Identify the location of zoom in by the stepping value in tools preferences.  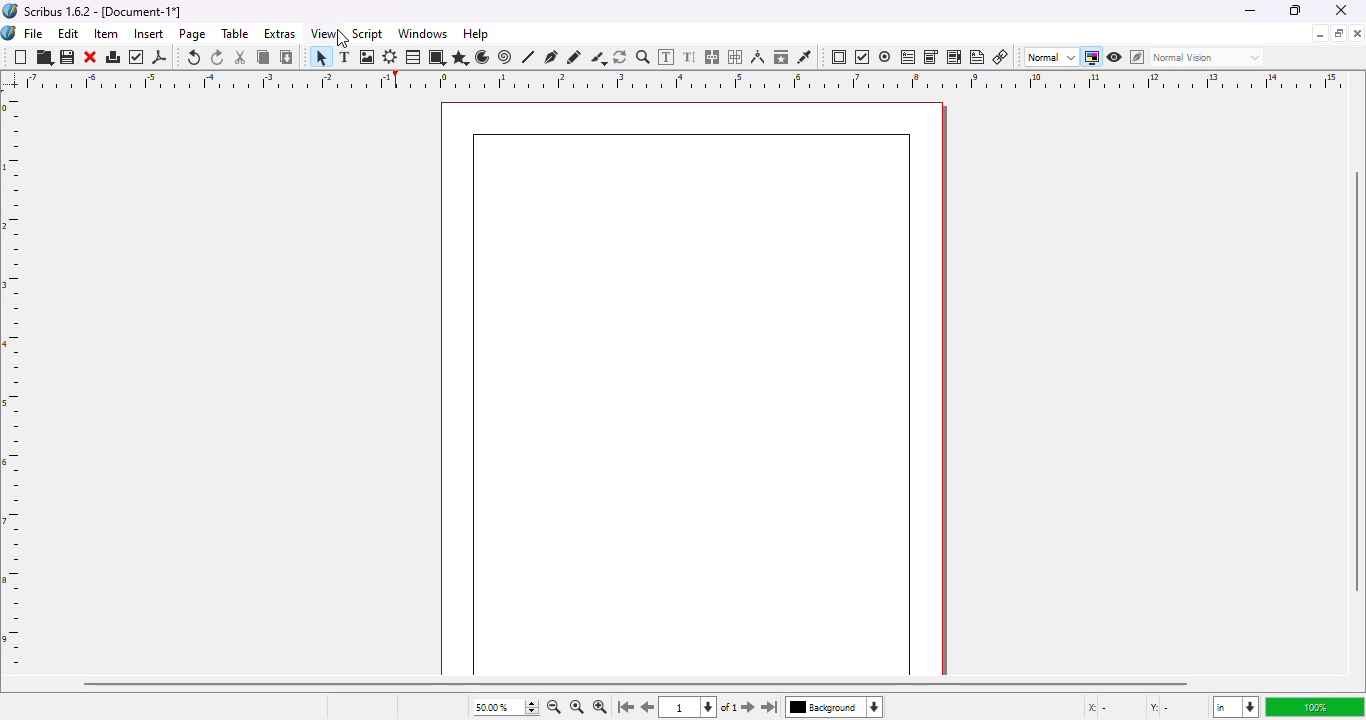
(599, 708).